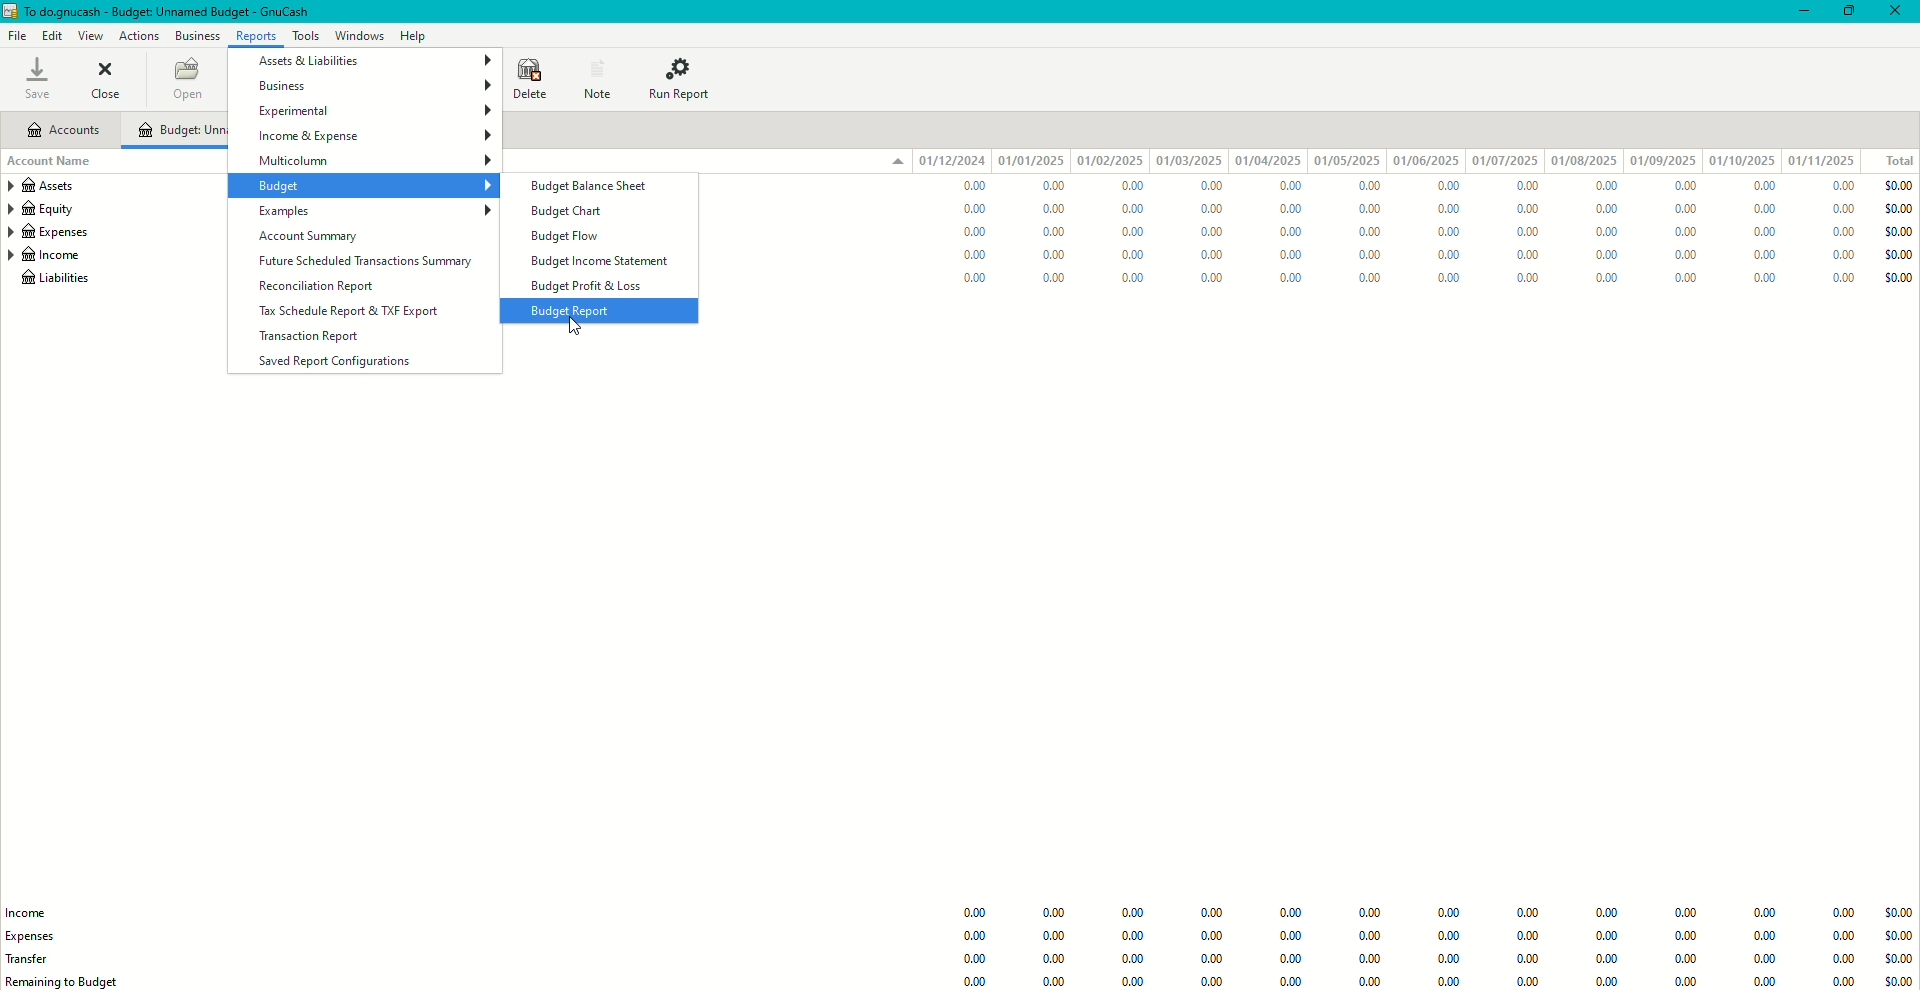  What do you see at coordinates (1212, 960) in the screenshot?
I see `0.00` at bounding box center [1212, 960].